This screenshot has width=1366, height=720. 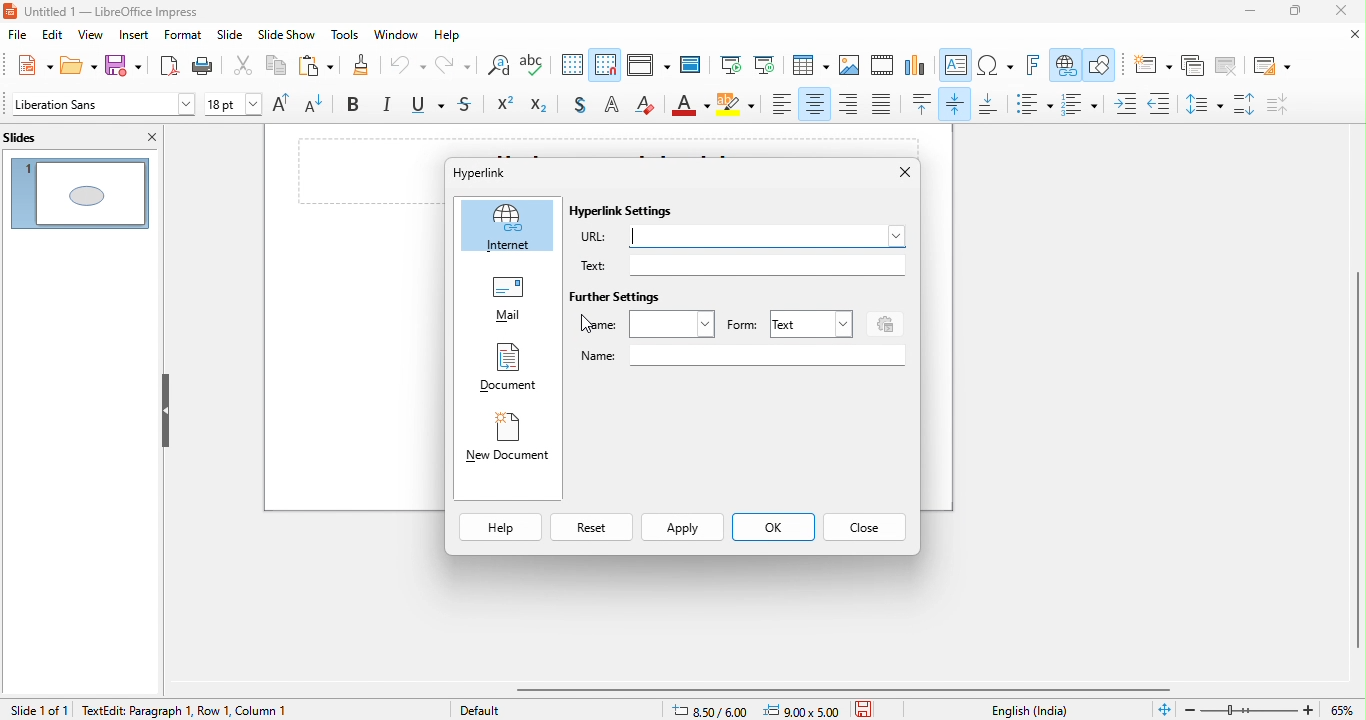 I want to click on apply, so click(x=683, y=529).